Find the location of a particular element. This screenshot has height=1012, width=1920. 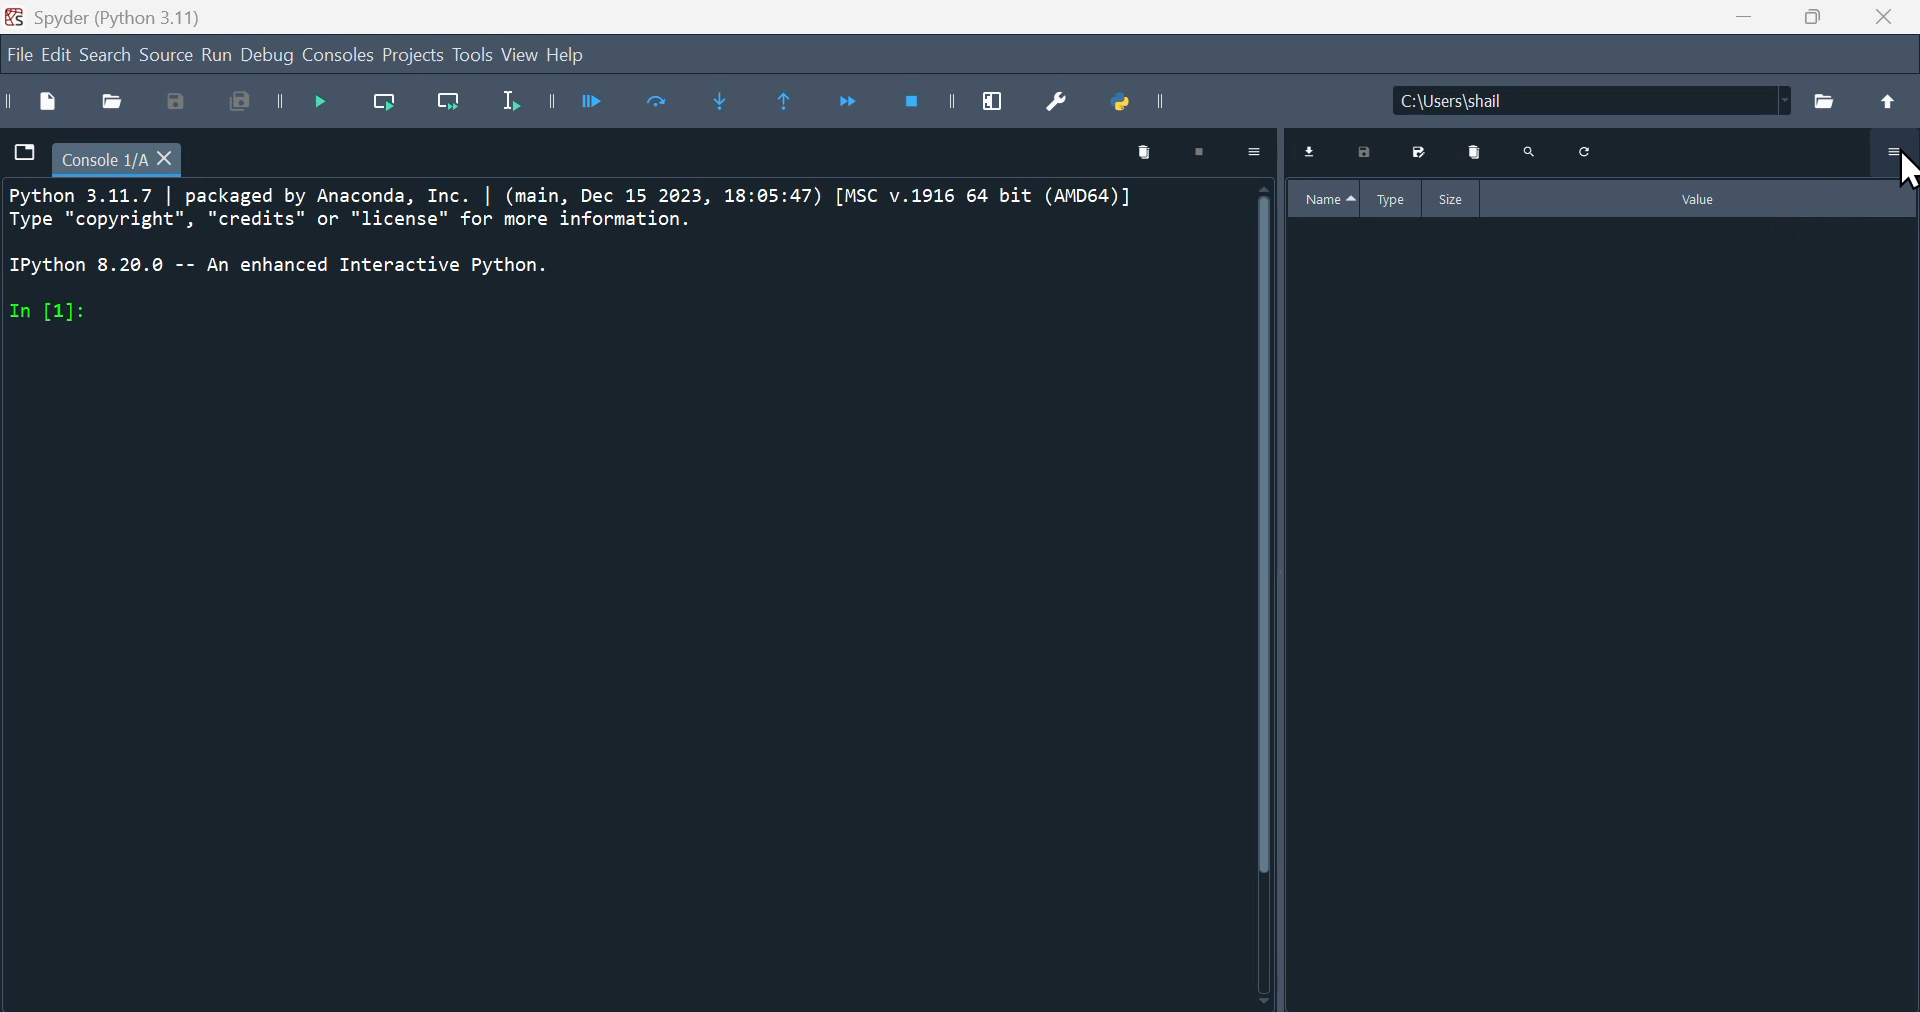

Run current cell is located at coordinates (663, 105).